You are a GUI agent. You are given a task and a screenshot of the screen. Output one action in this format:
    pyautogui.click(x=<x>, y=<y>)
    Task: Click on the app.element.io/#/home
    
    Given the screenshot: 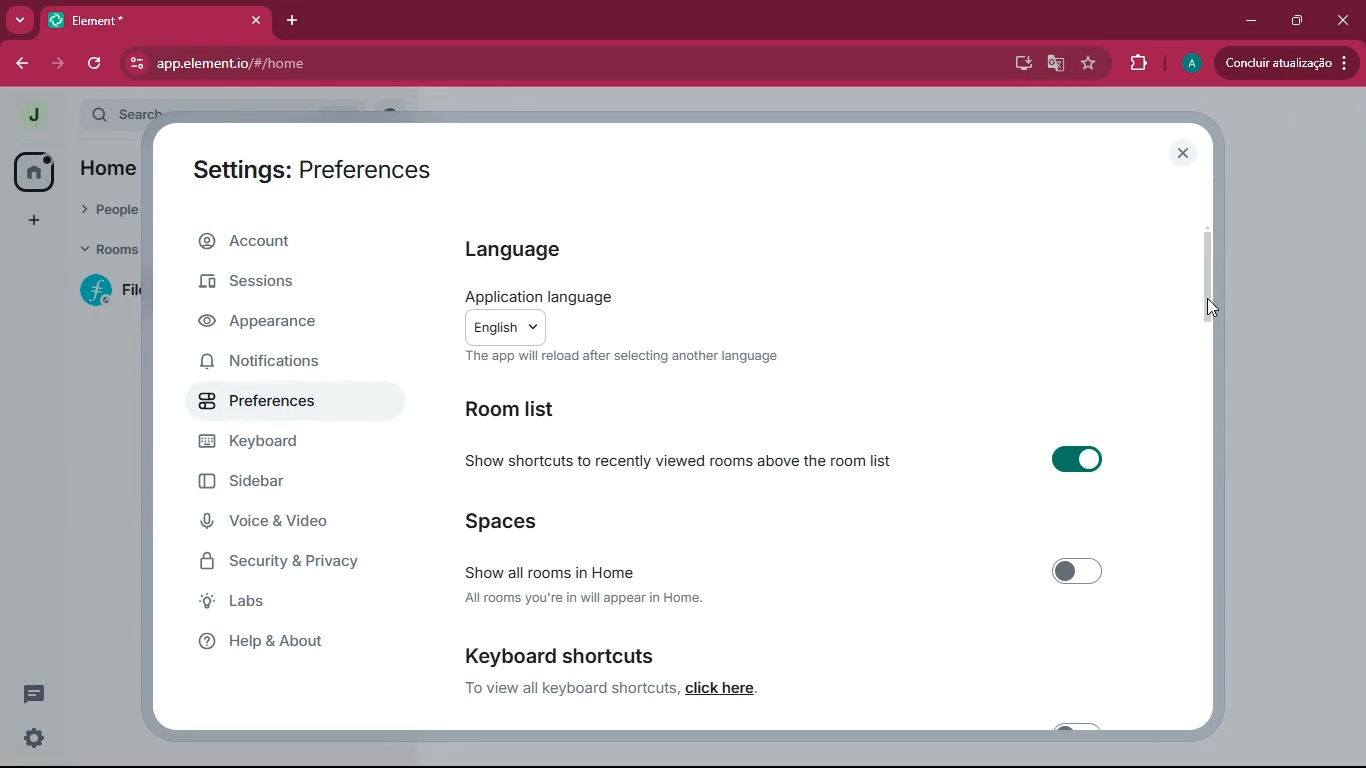 What is the action you would take?
    pyautogui.click(x=410, y=64)
    